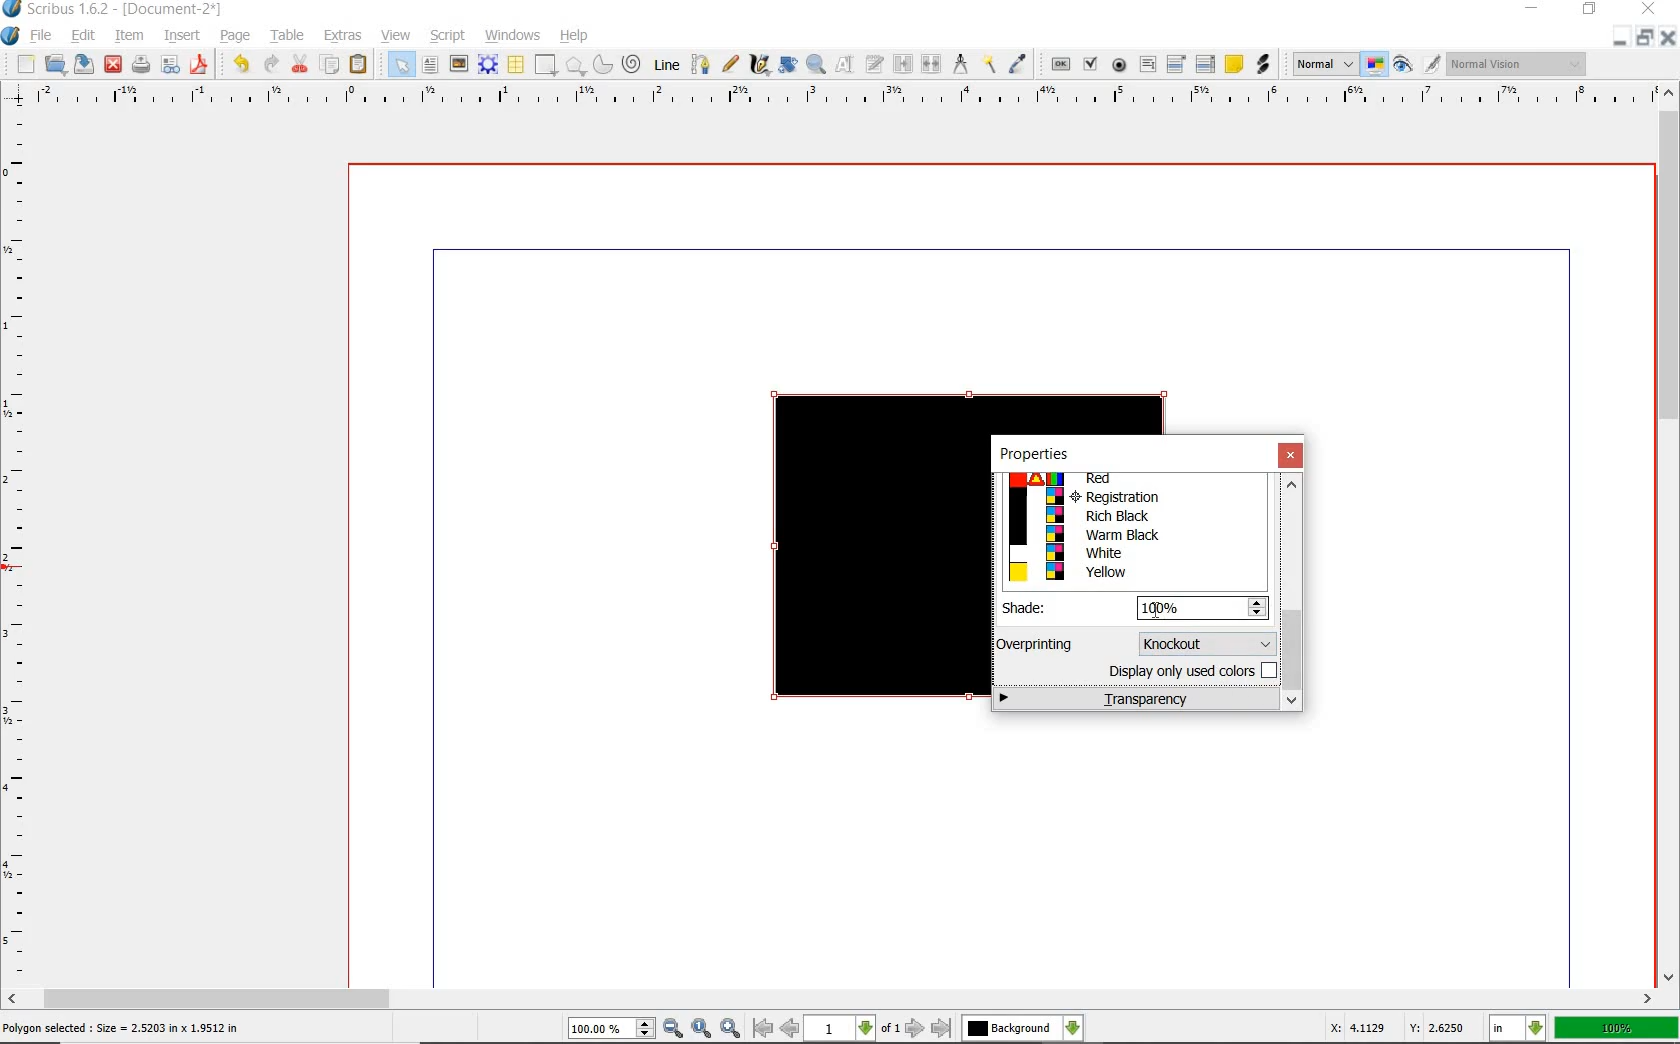 Image resolution: width=1680 pixels, height=1044 pixels. Describe the element at coordinates (12, 37) in the screenshot. I see `system logo` at that location.